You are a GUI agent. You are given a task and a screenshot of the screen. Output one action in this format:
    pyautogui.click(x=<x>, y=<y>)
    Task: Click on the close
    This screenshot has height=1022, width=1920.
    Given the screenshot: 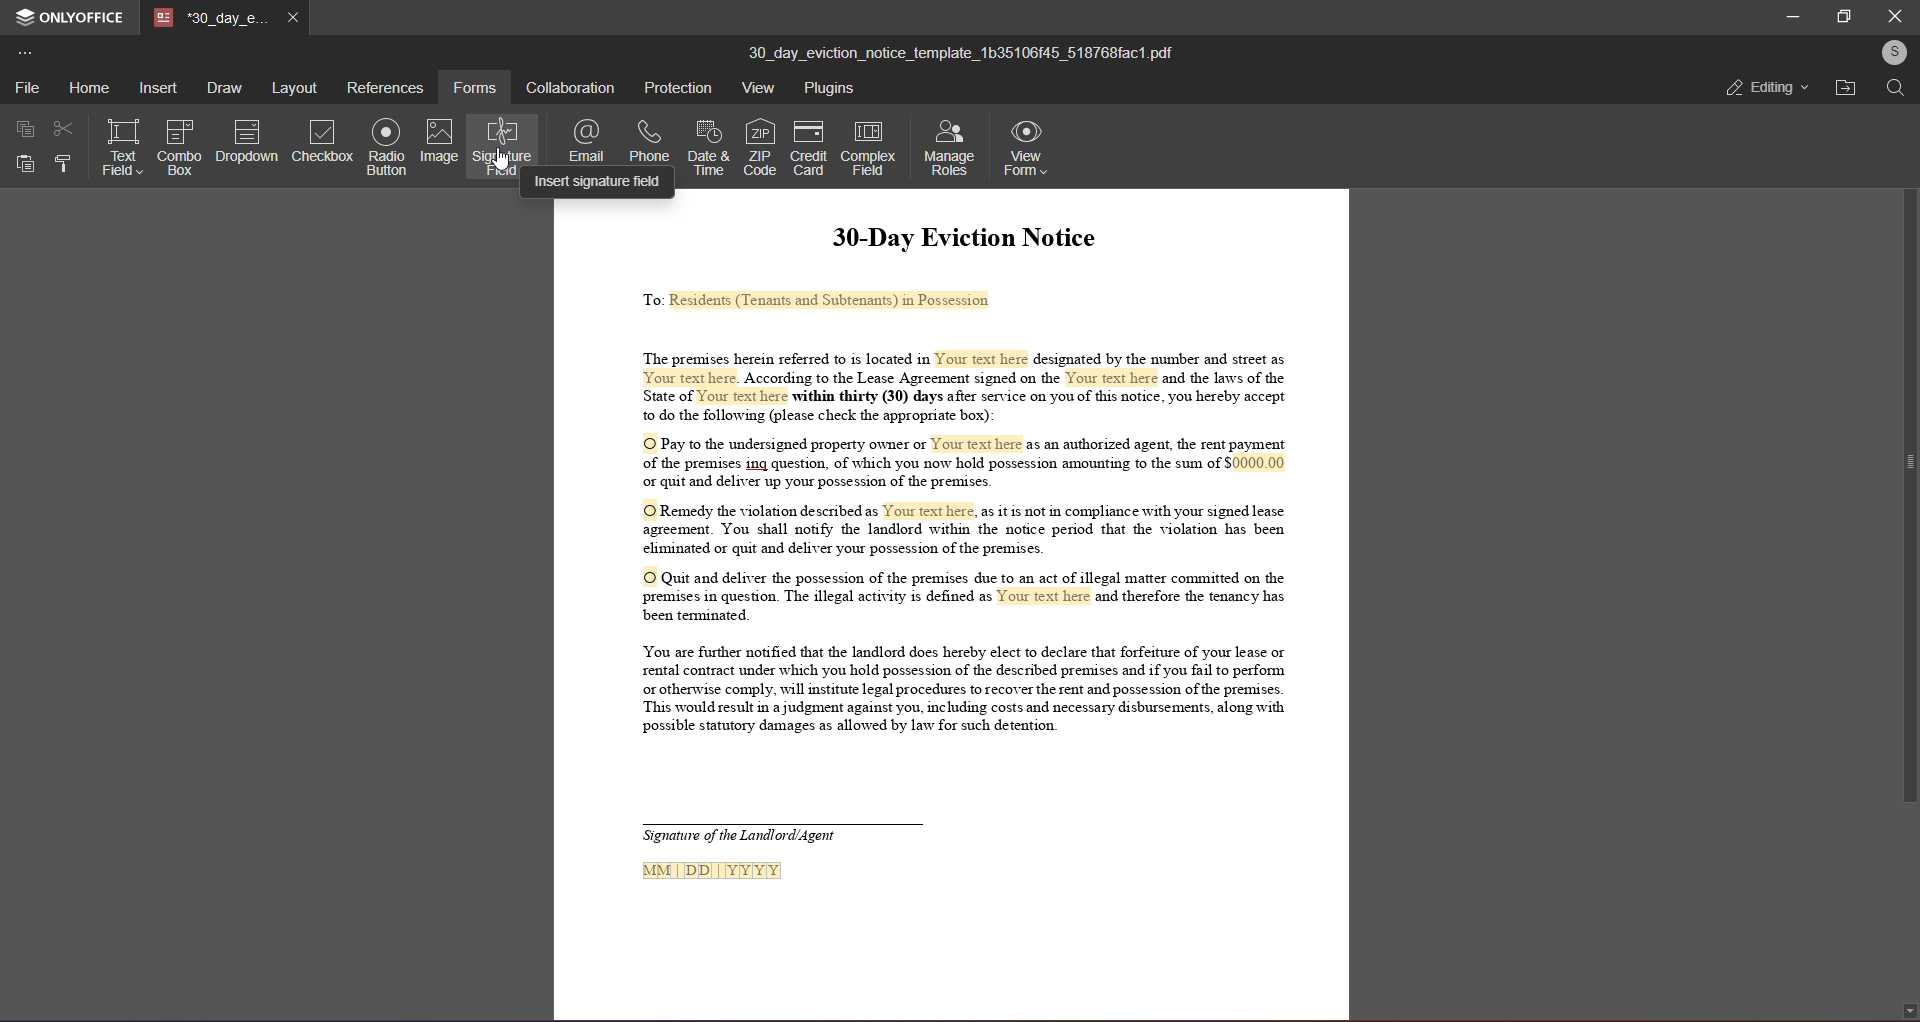 What is the action you would take?
    pyautogui.click(x=1895, y=14)
    